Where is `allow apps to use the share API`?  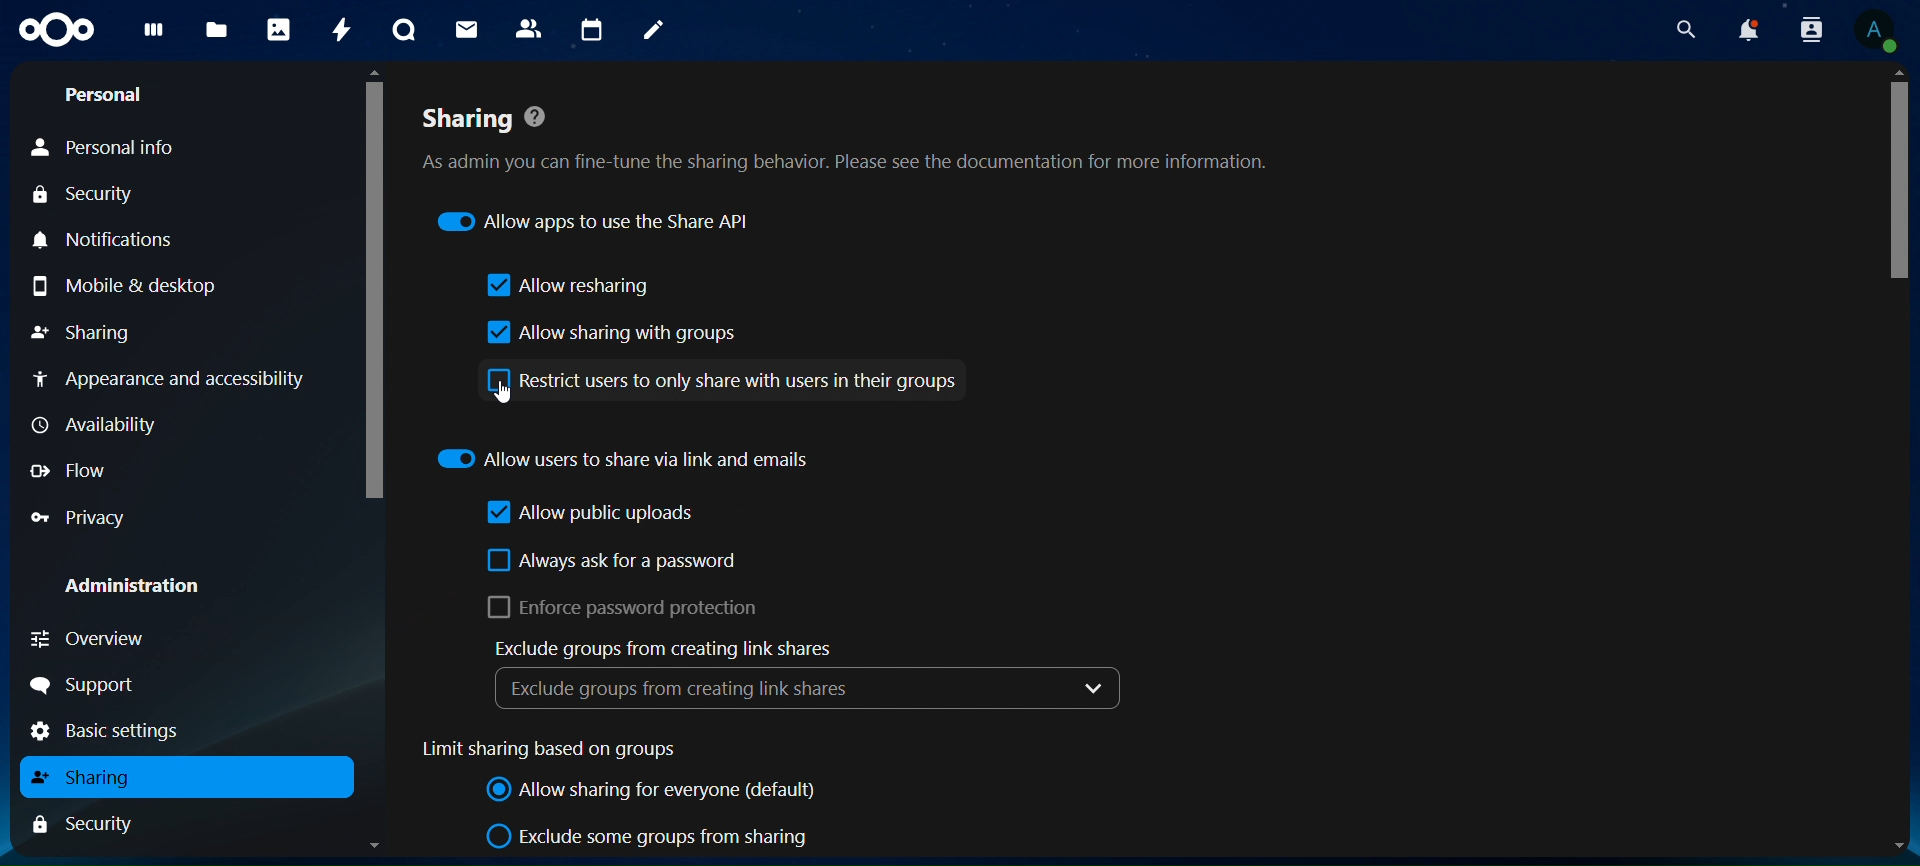
allow apps to use the share API is located at coordinates (600, 223).